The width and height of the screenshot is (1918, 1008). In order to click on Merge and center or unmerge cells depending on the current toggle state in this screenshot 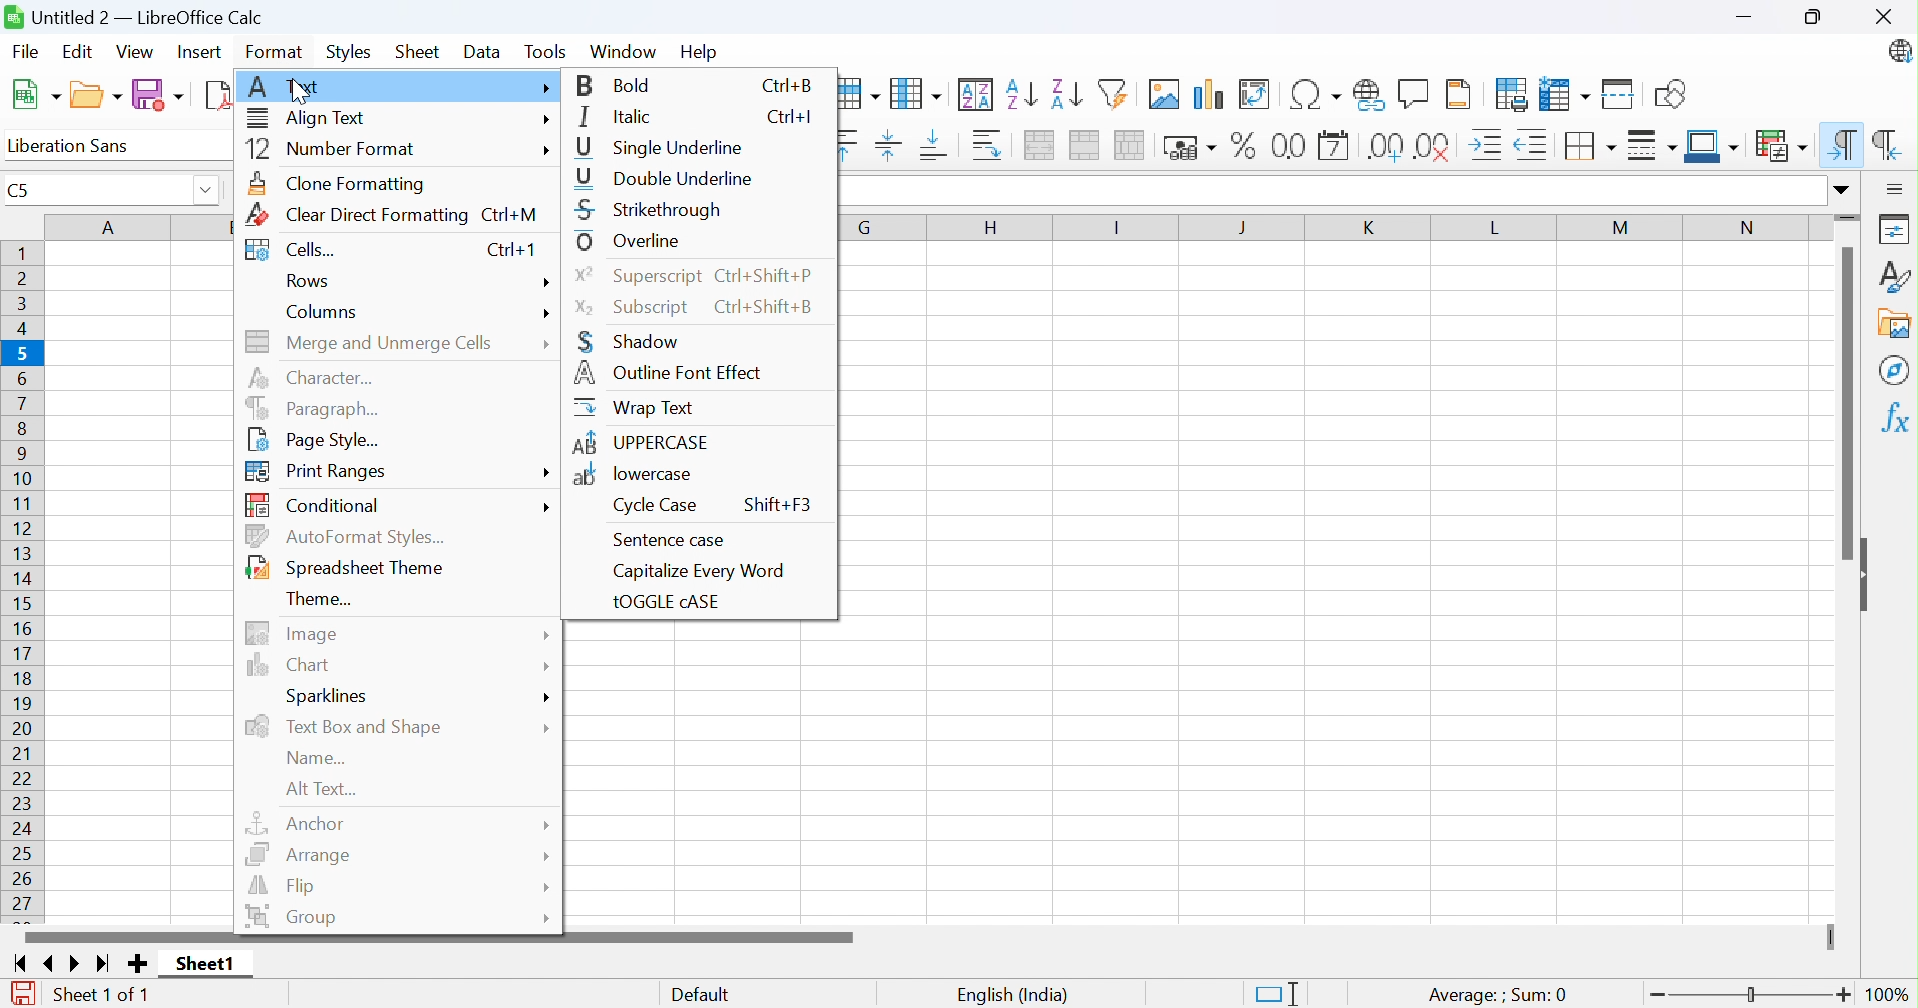, I will do `click(1039, 145)`.